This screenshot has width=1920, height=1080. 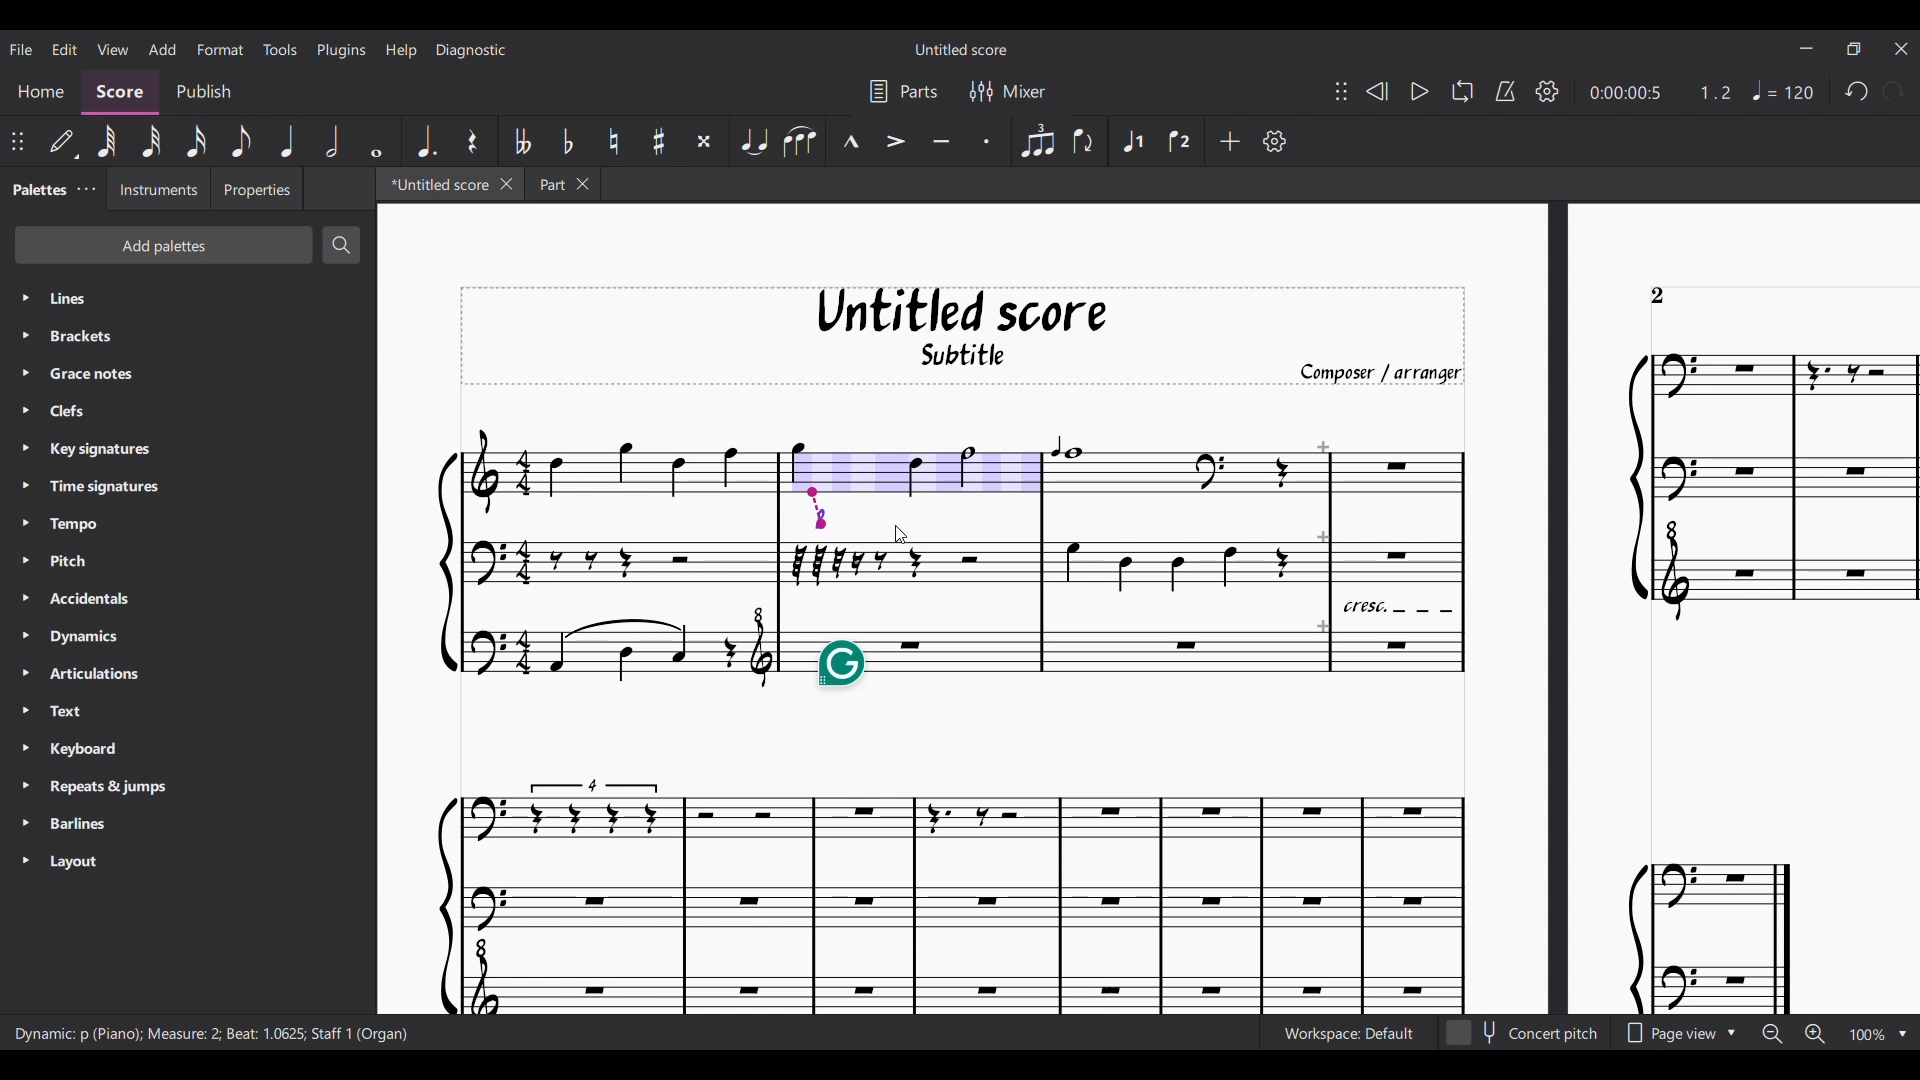 What do you see at coordinates (342, 245) in the screenshot?
I see `Search palette` at bounding box center [342, 245].